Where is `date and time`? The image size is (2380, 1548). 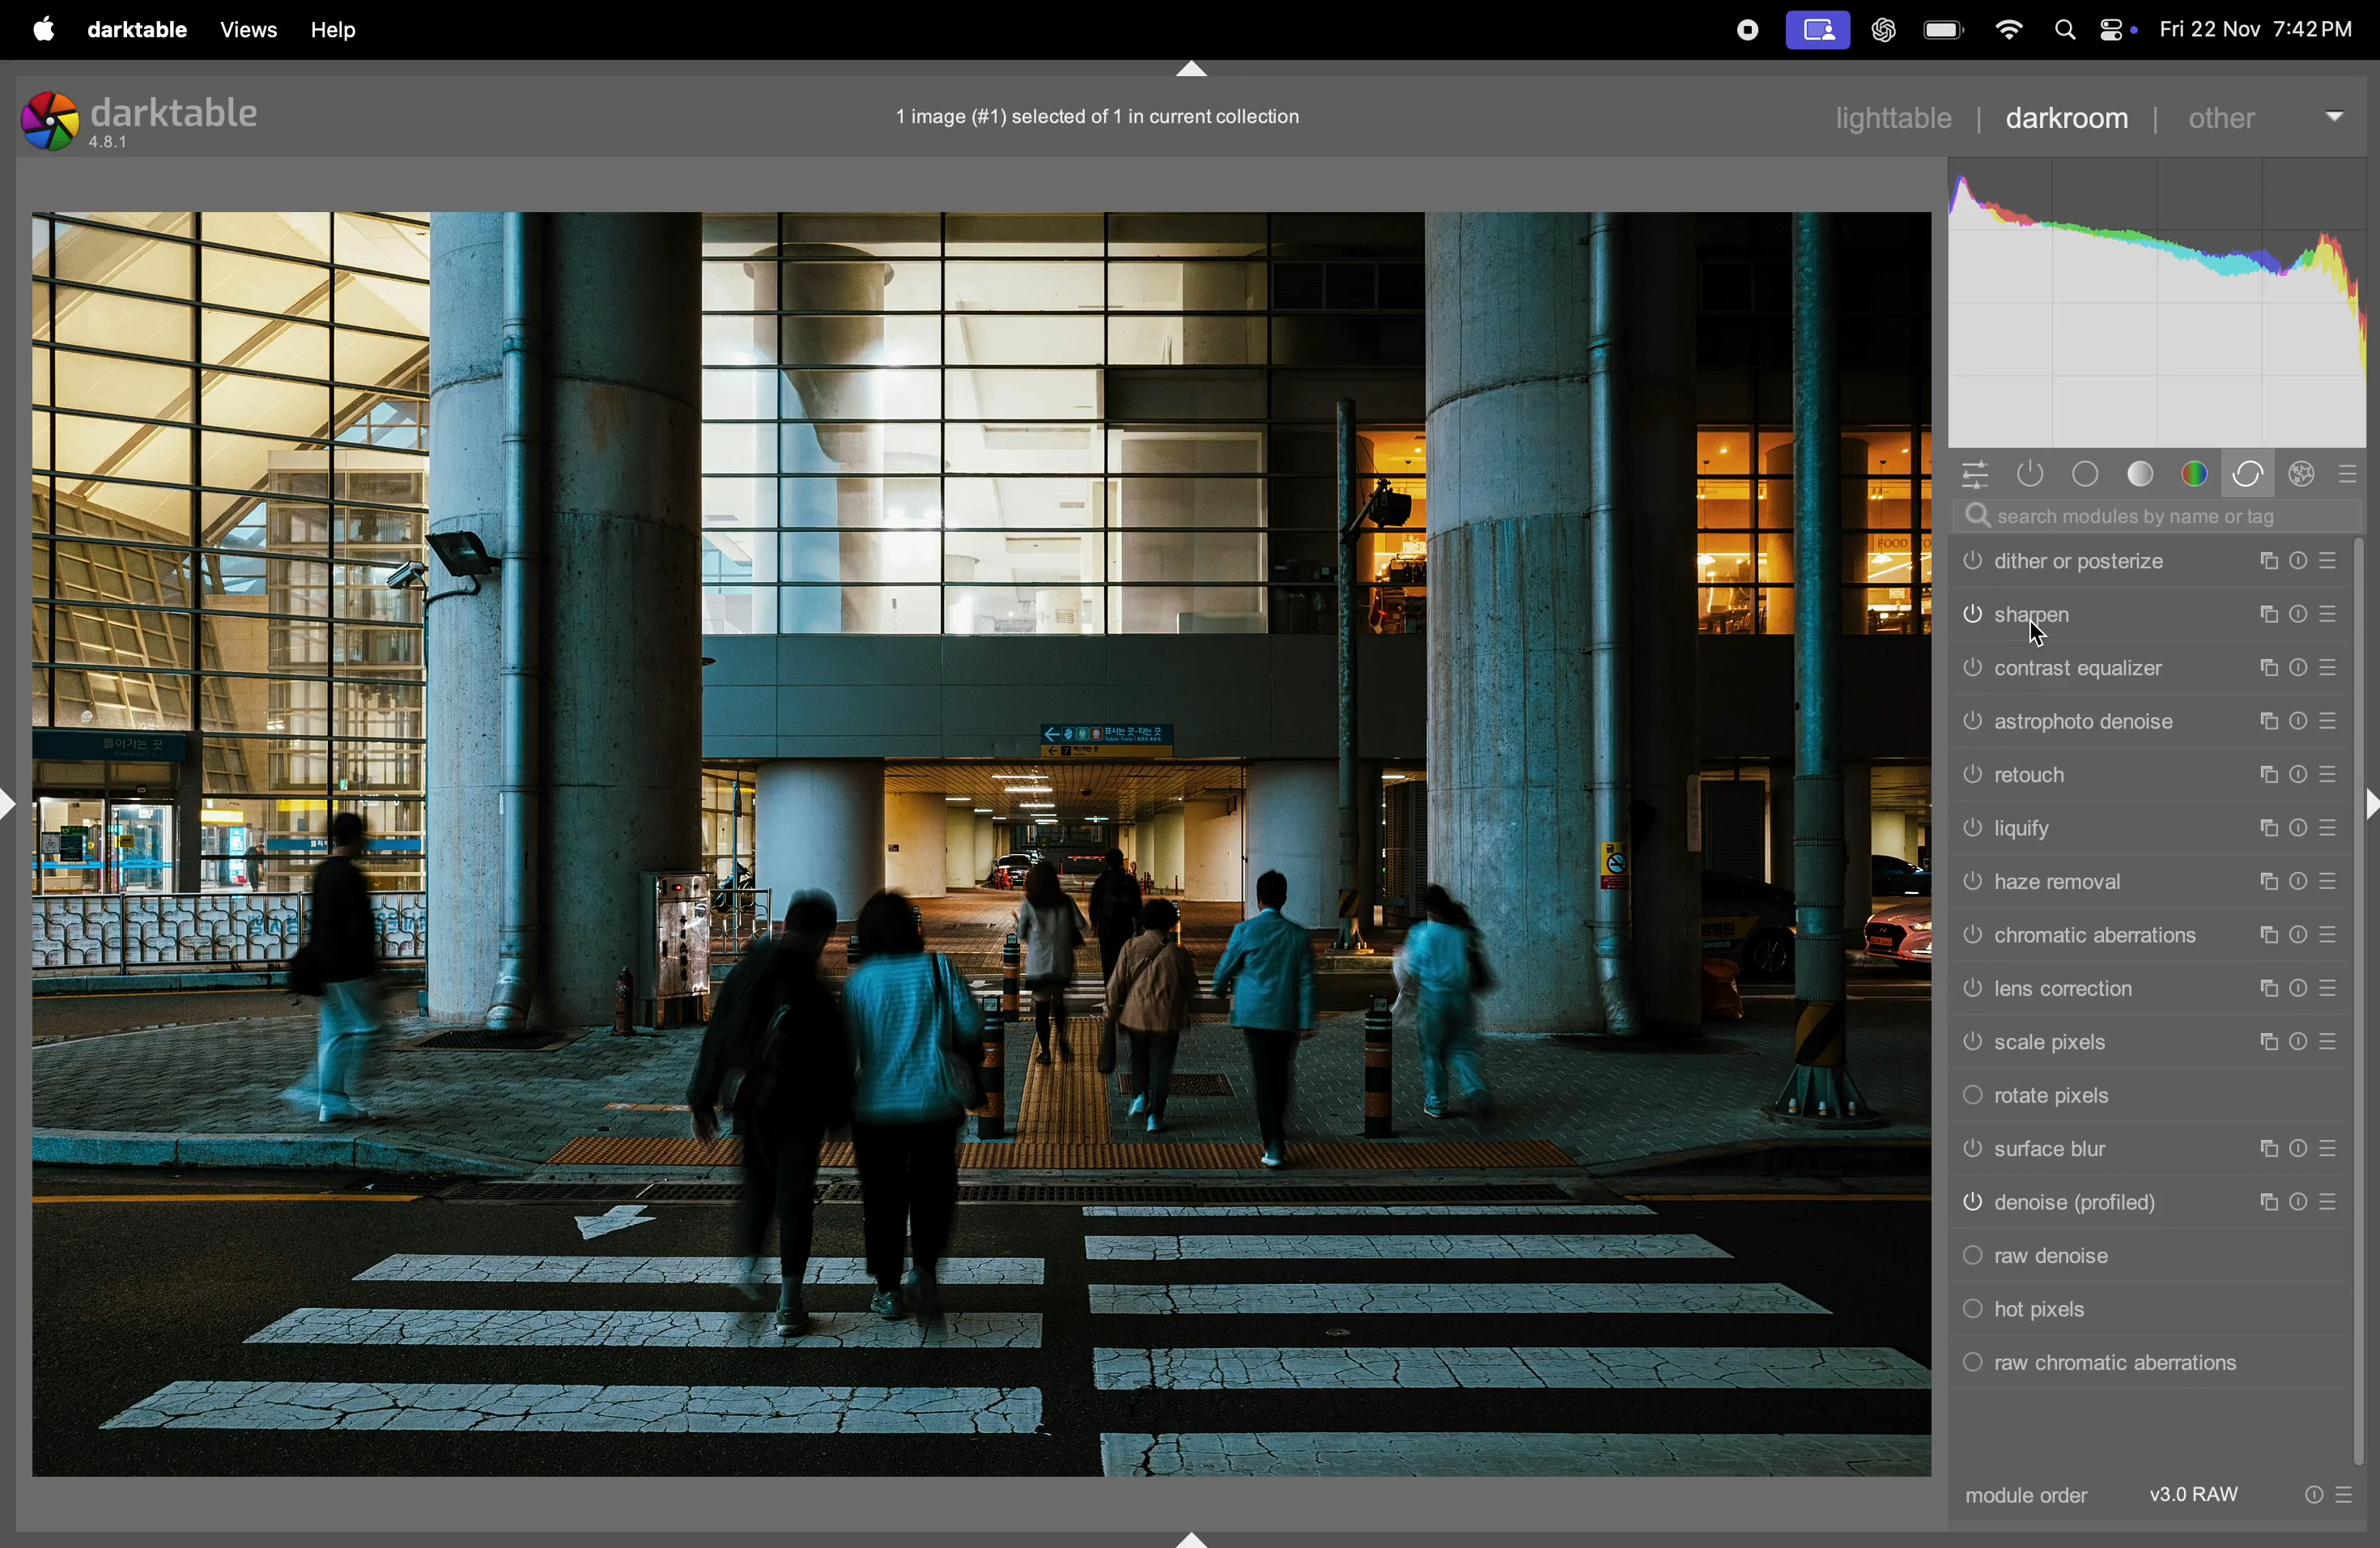 date and time is located at coordinates (2259, 25).